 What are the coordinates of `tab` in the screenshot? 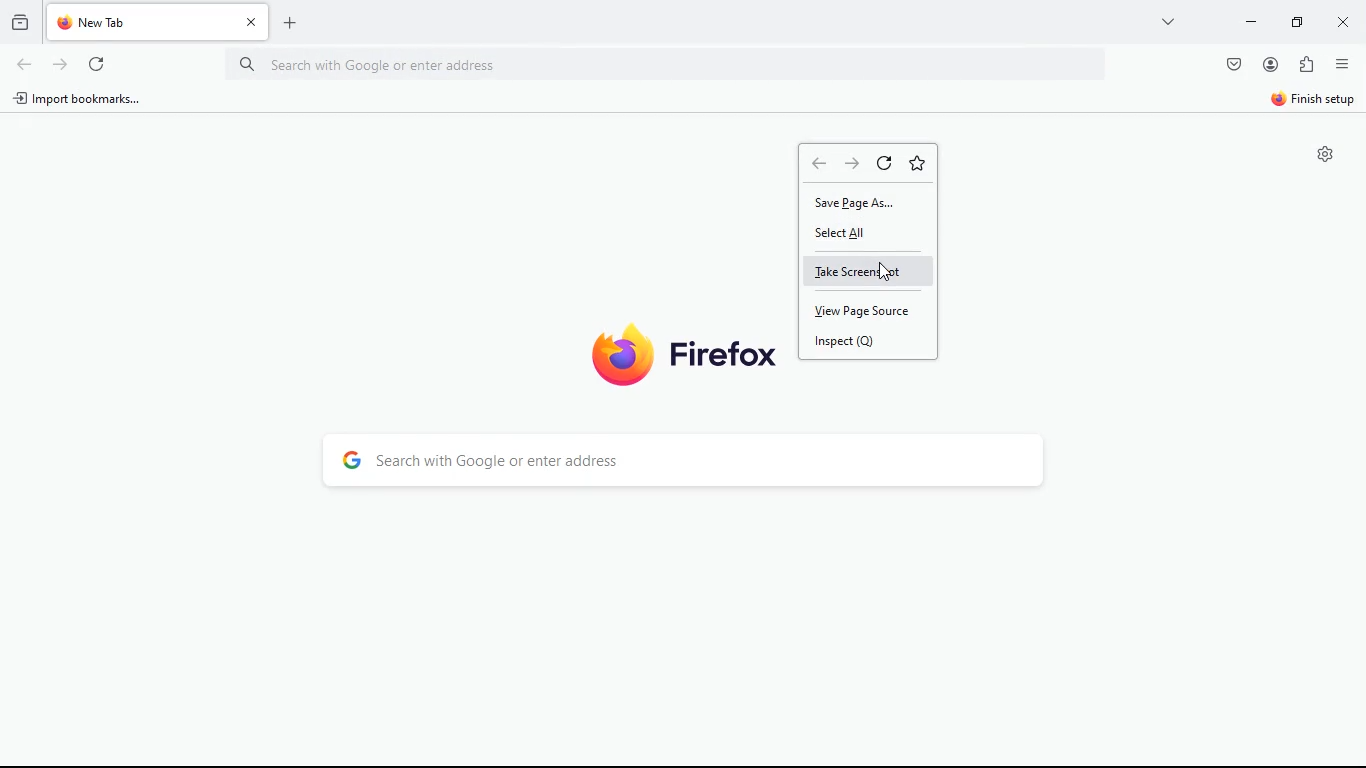 It's located at (161, 22).